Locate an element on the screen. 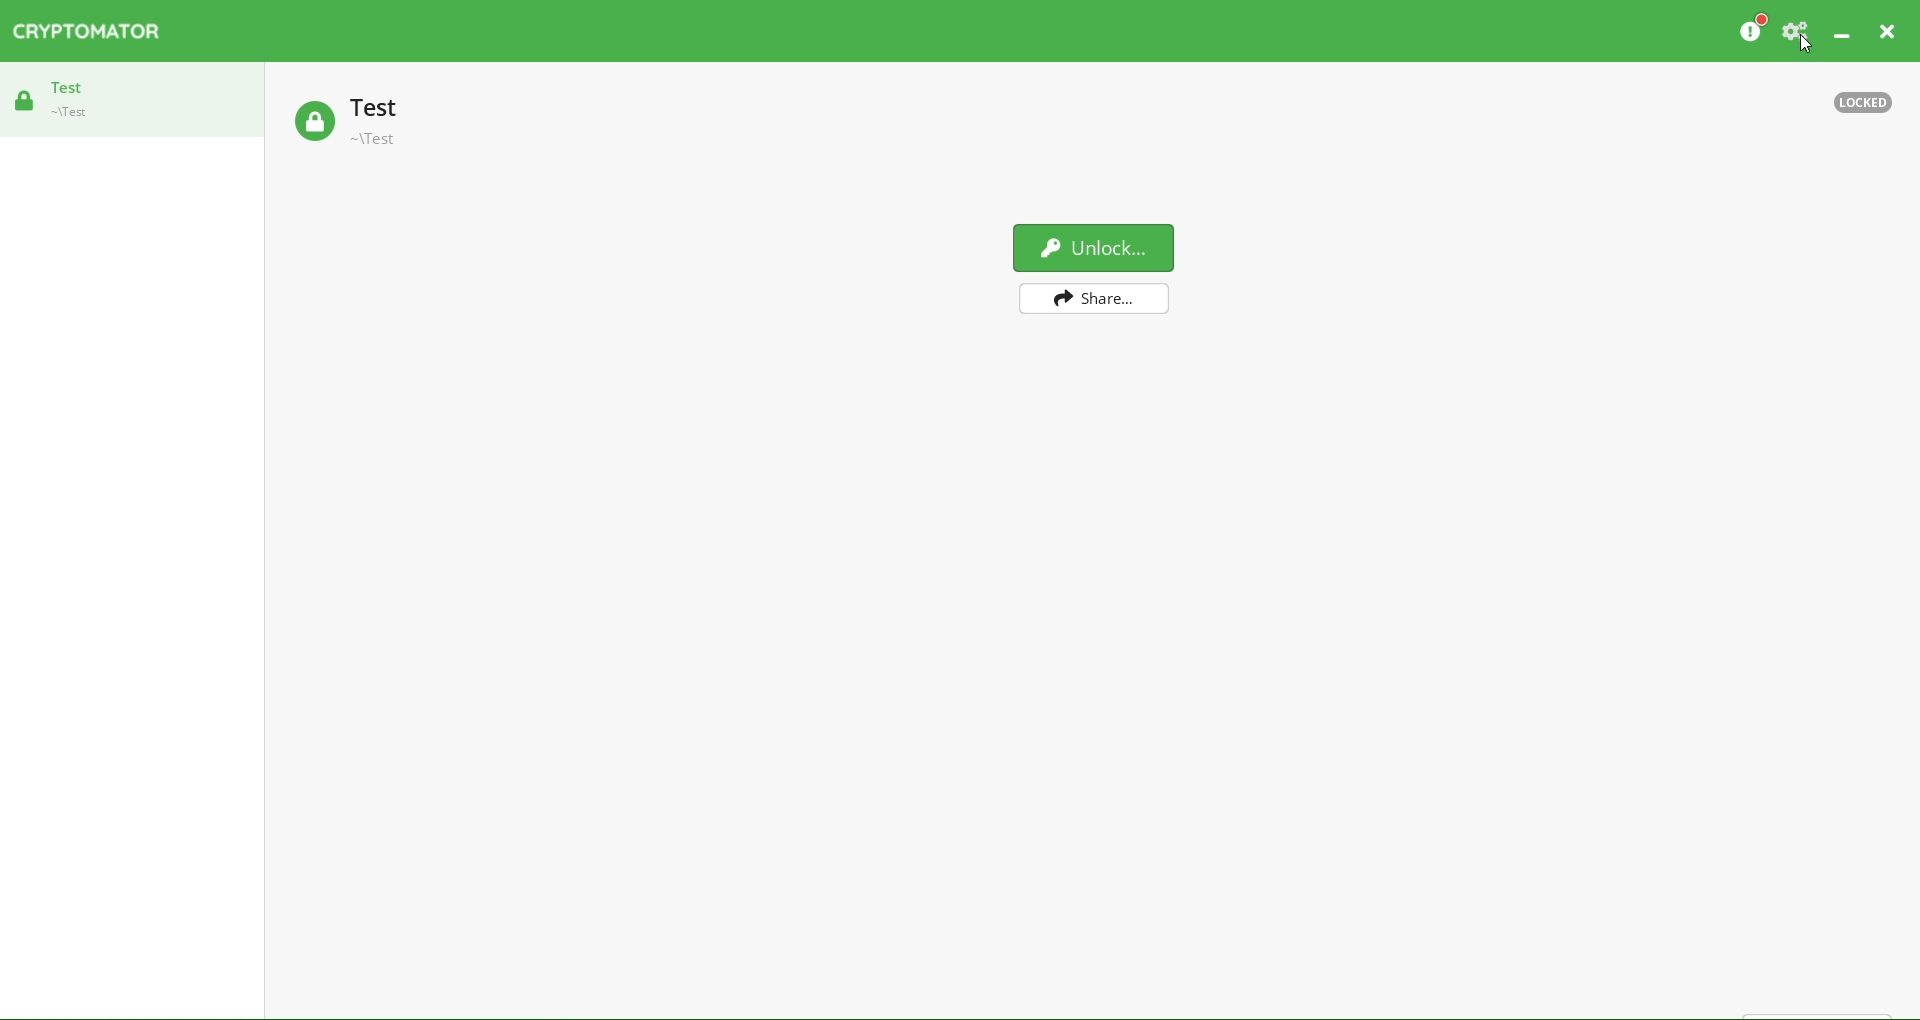 The height and width of the screenshot is (1020, 1920). Share is located at coordinates (1092, 298).